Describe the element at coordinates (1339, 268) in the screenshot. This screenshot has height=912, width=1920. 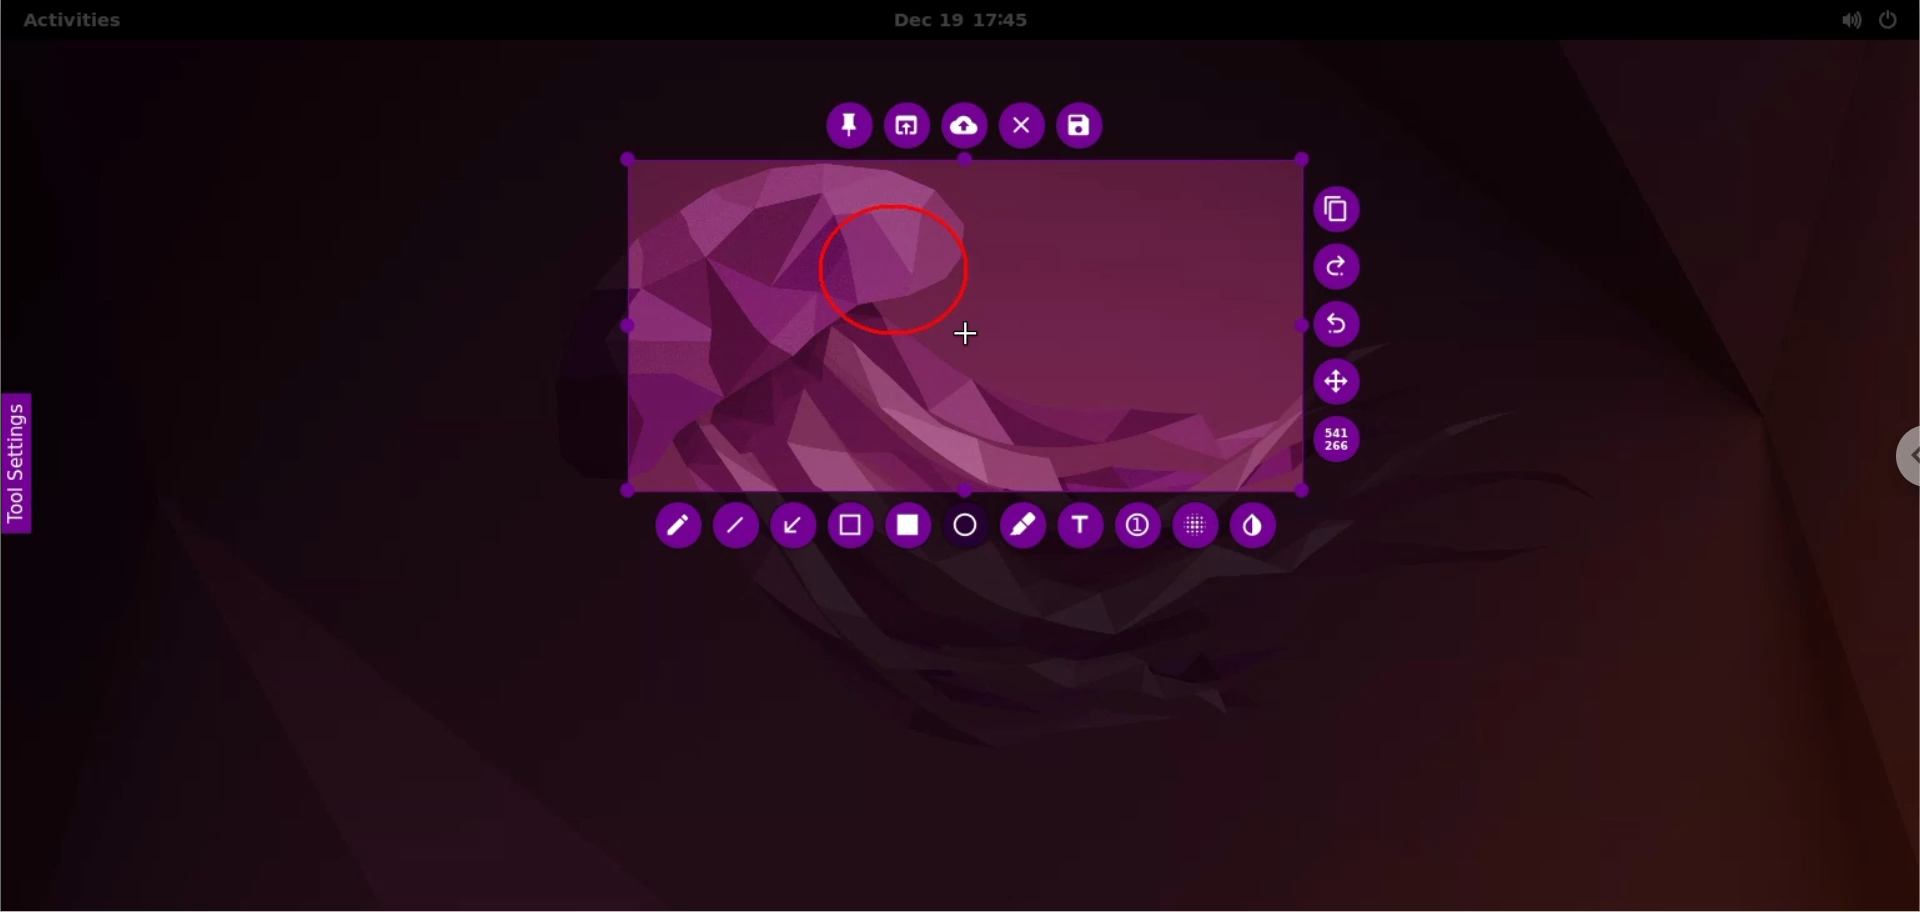
I see `redo` at that location.